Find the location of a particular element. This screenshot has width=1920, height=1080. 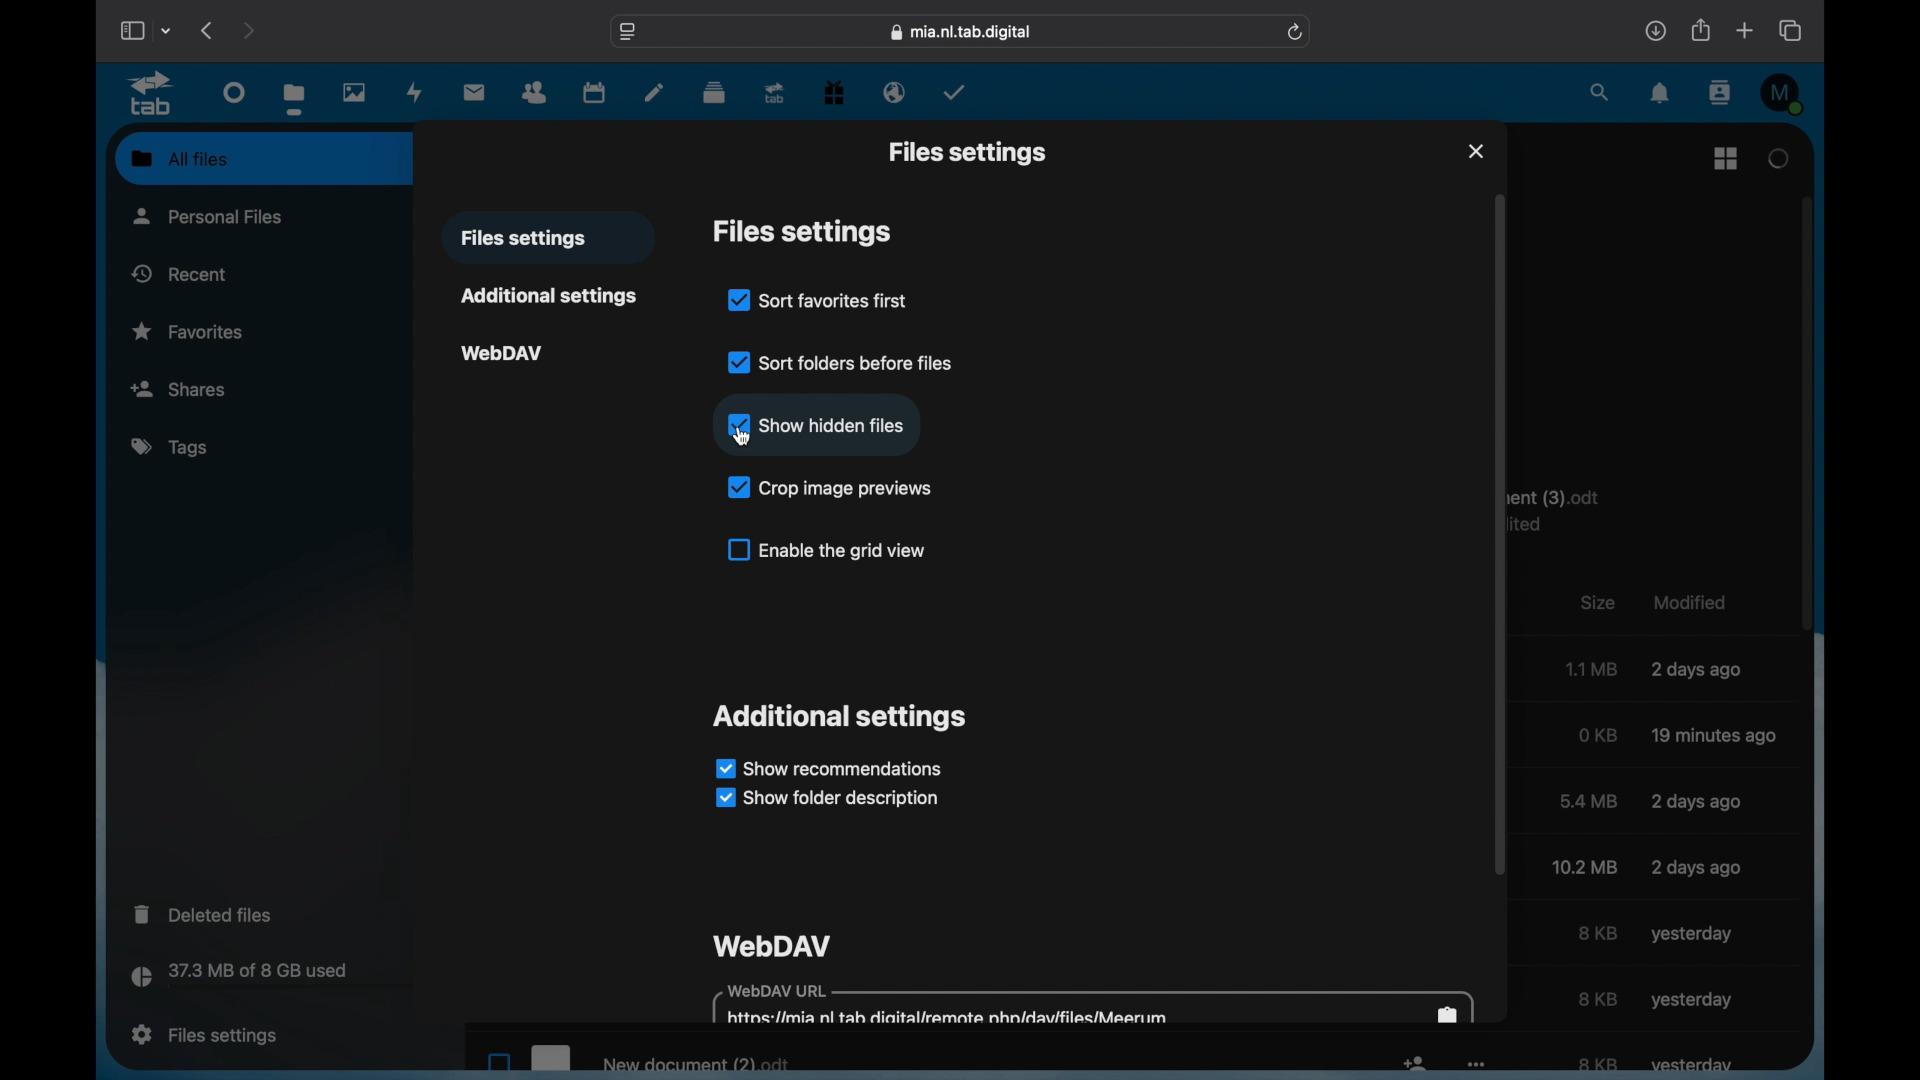

files settings is located at coordinates (523, 239).